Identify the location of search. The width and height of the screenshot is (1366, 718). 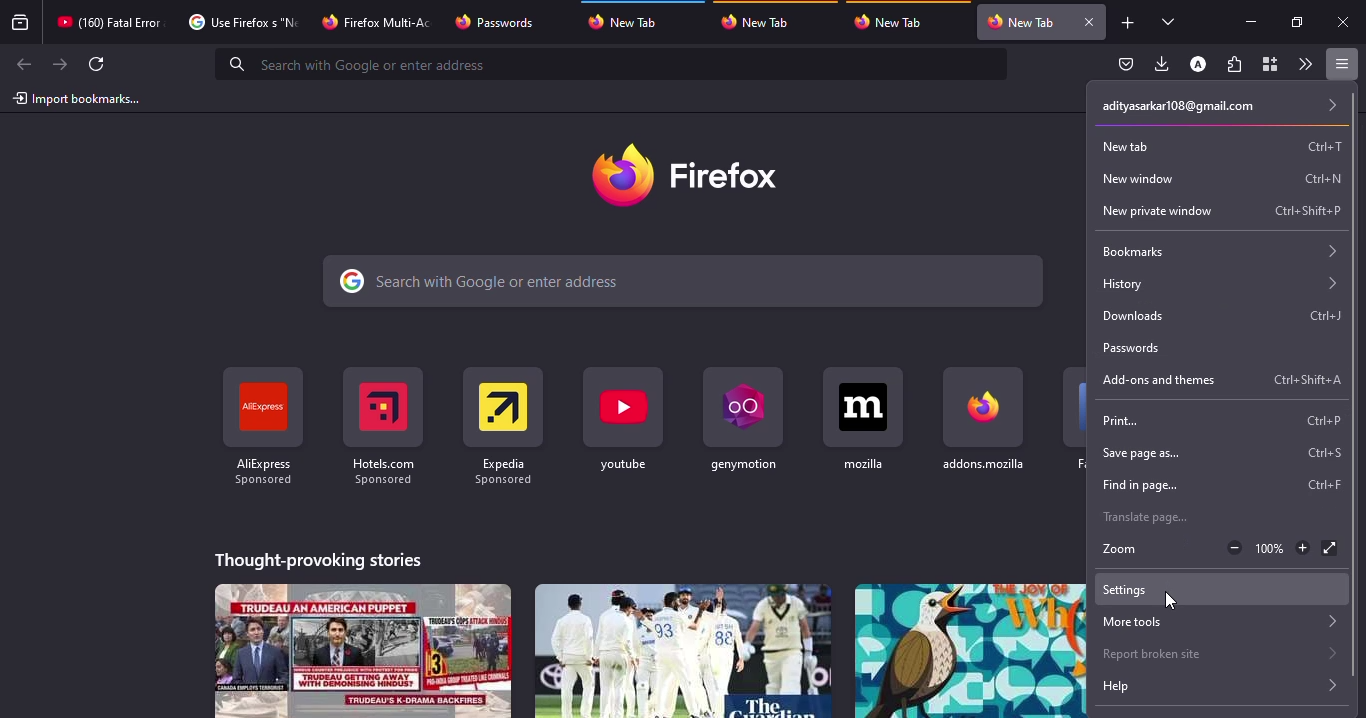
(614, 64).